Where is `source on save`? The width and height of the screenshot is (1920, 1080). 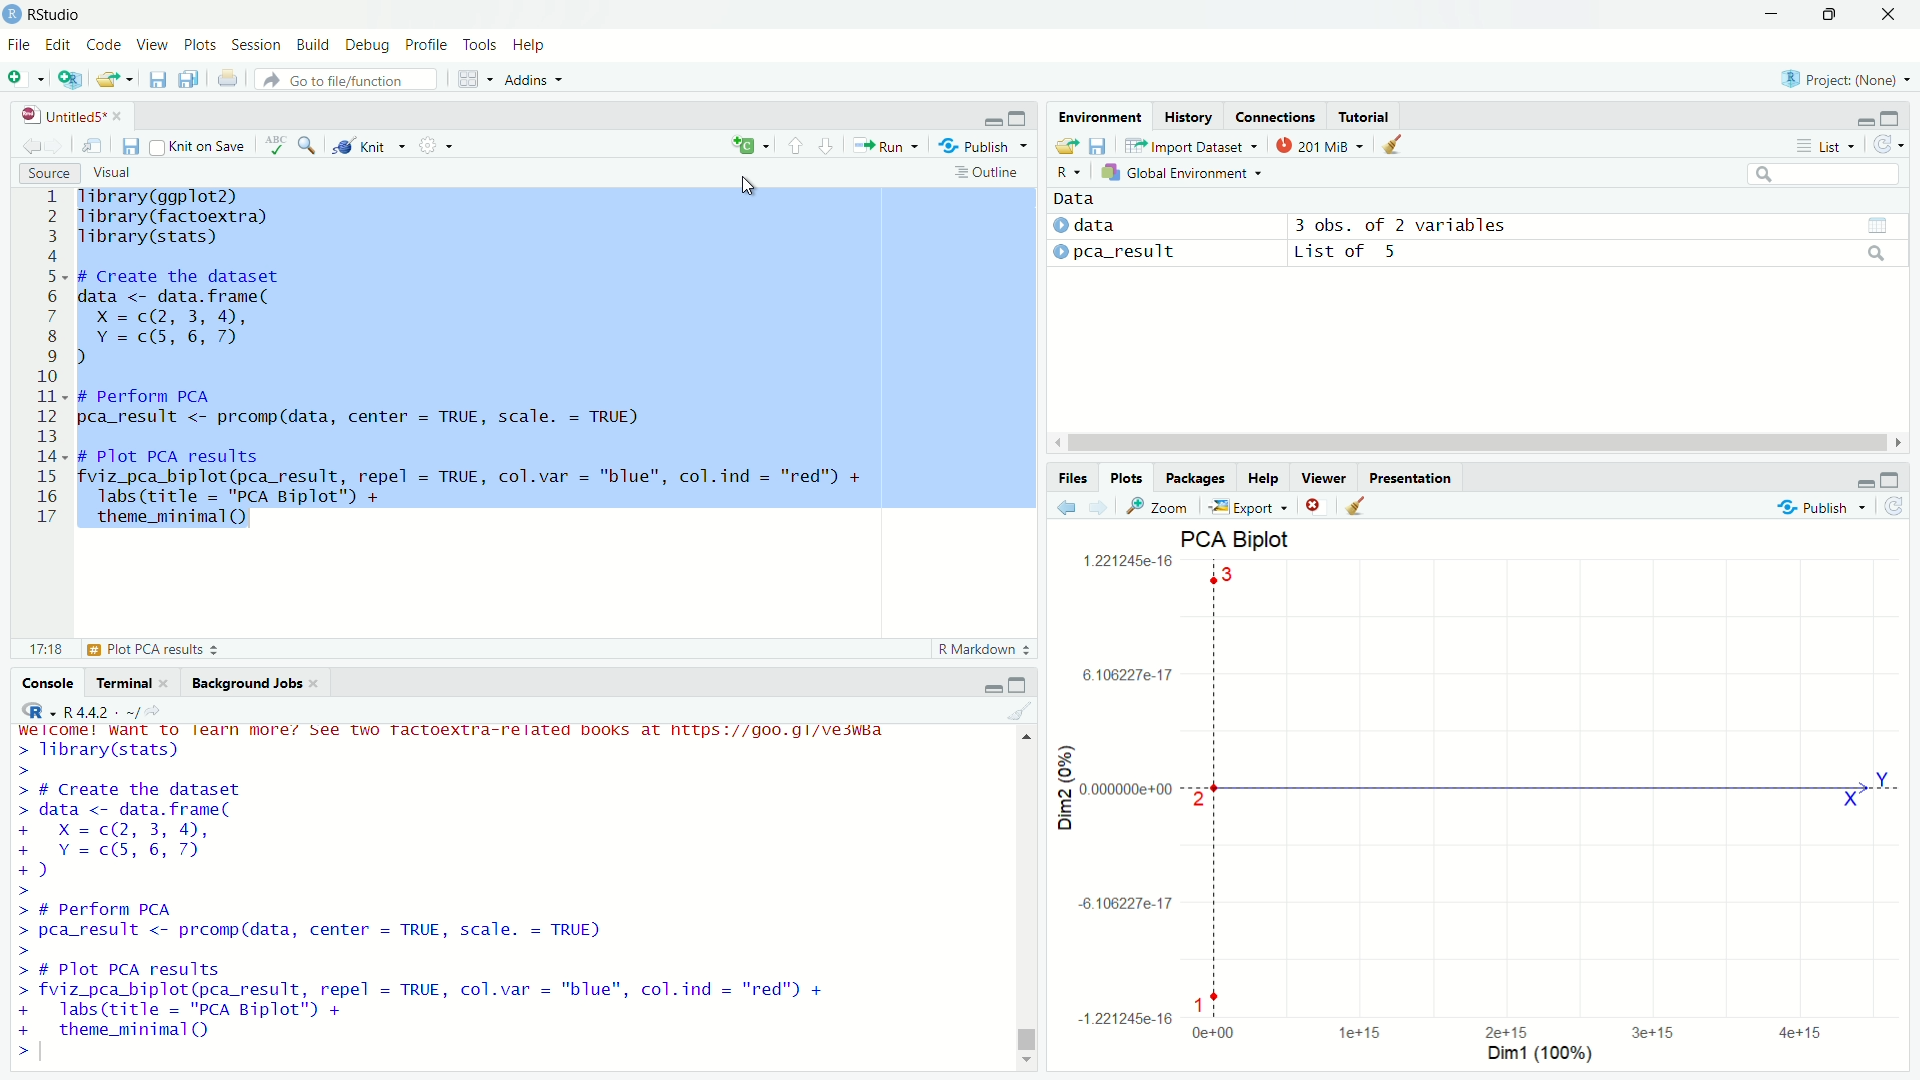
source on save is located at coordinates (200, 148).